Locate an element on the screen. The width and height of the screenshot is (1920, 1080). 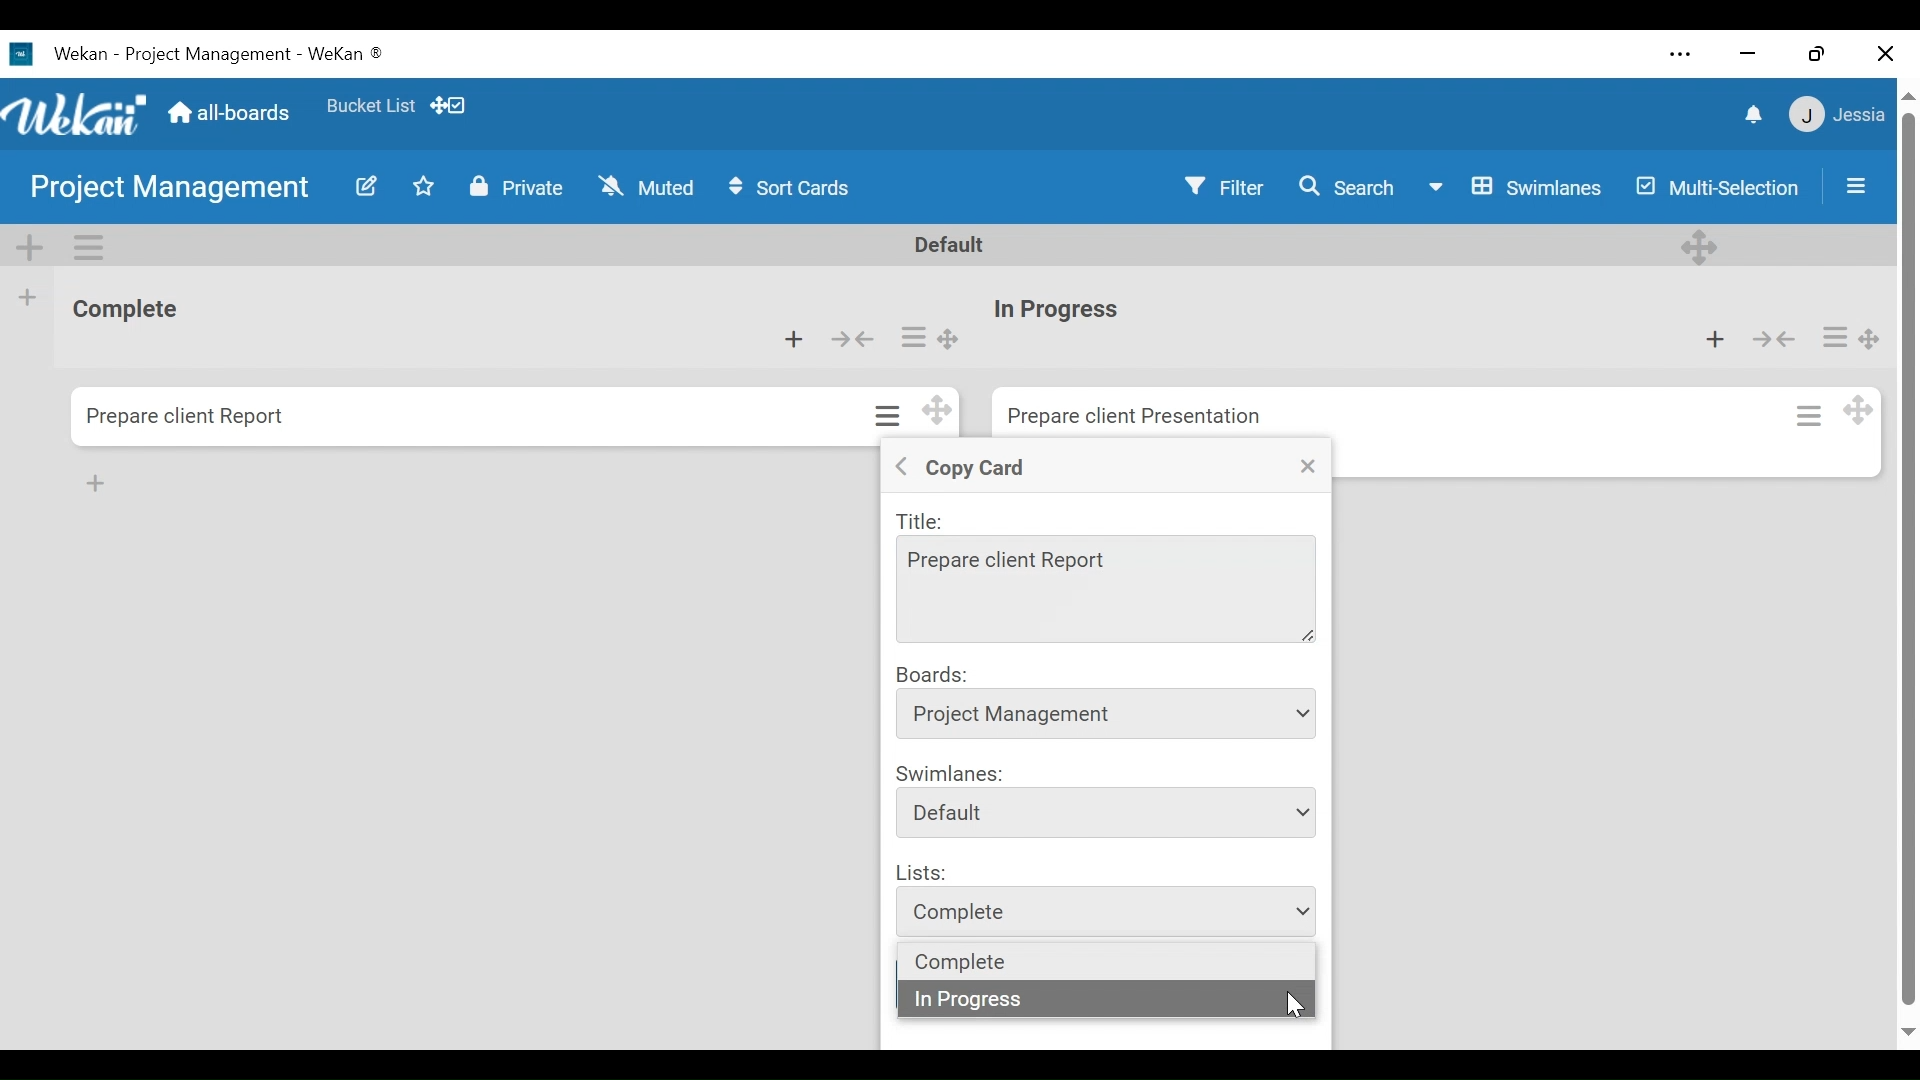
Card actions is located at coordinates (887, 417).